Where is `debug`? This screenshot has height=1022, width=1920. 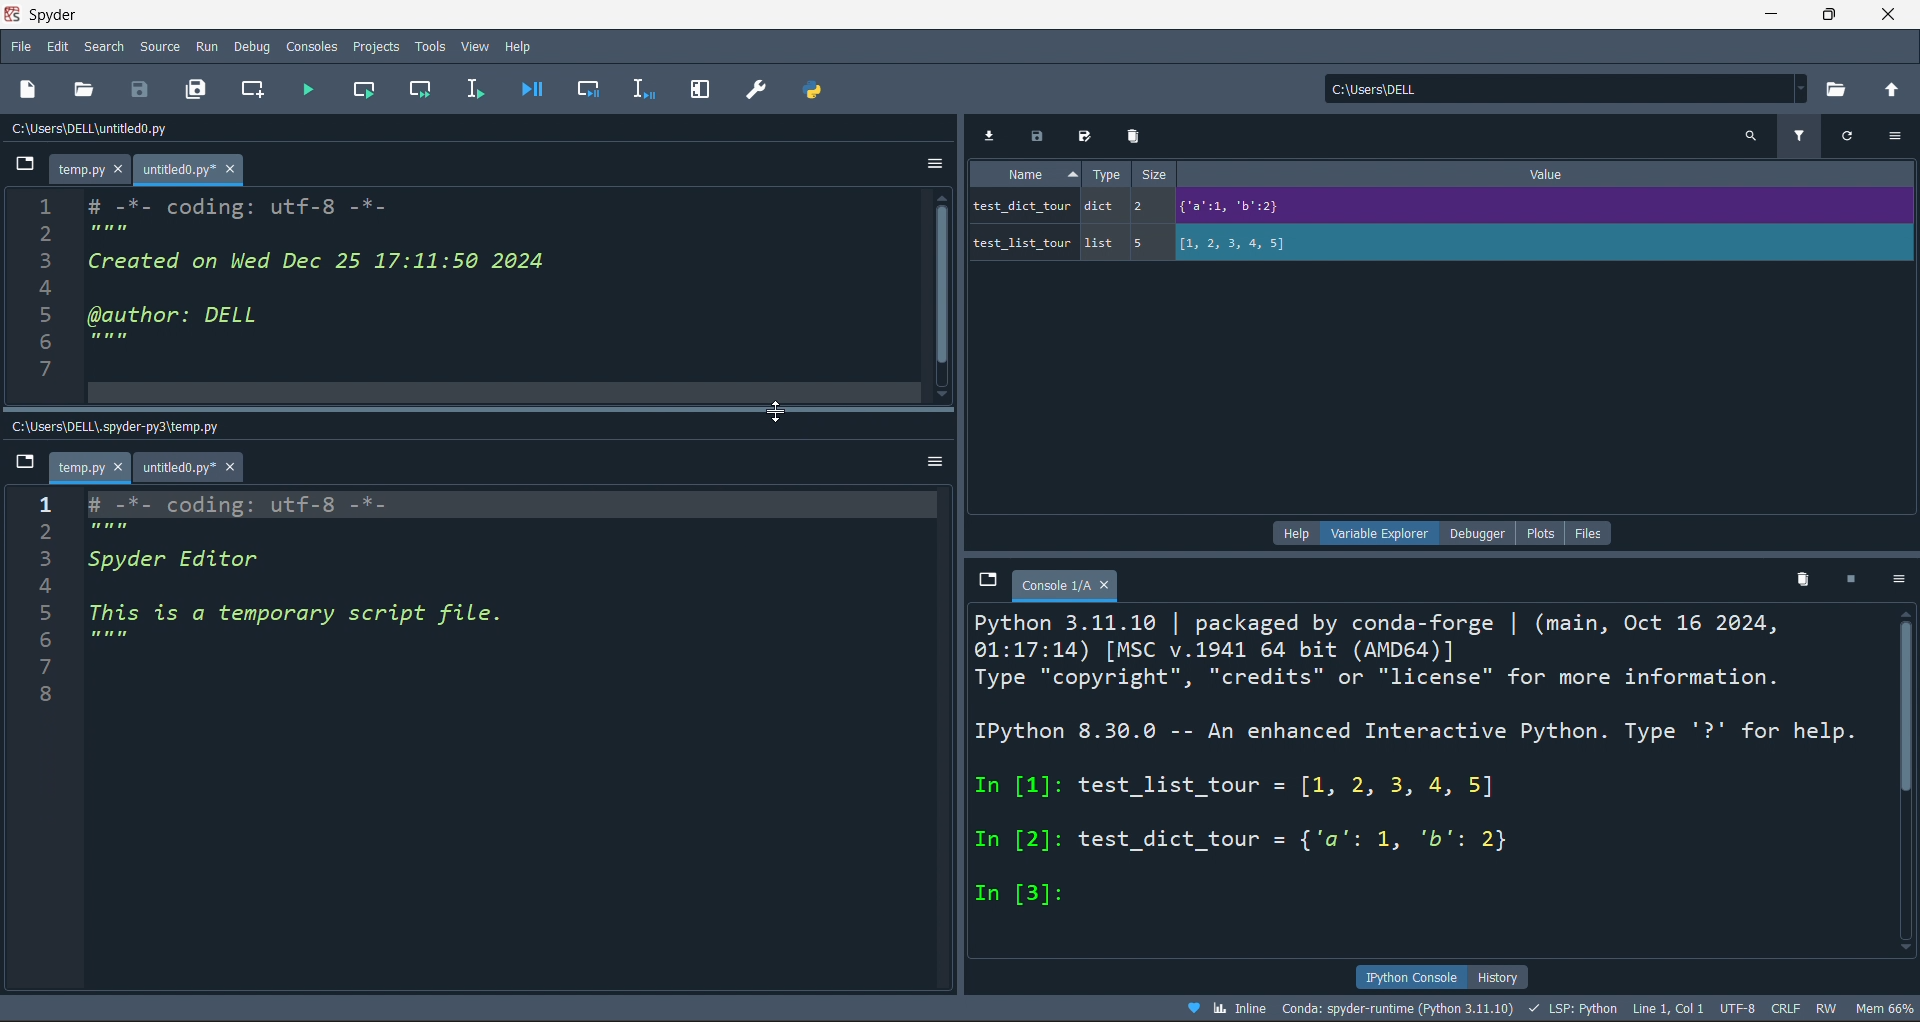
debug is located at coordinates (256, 46).